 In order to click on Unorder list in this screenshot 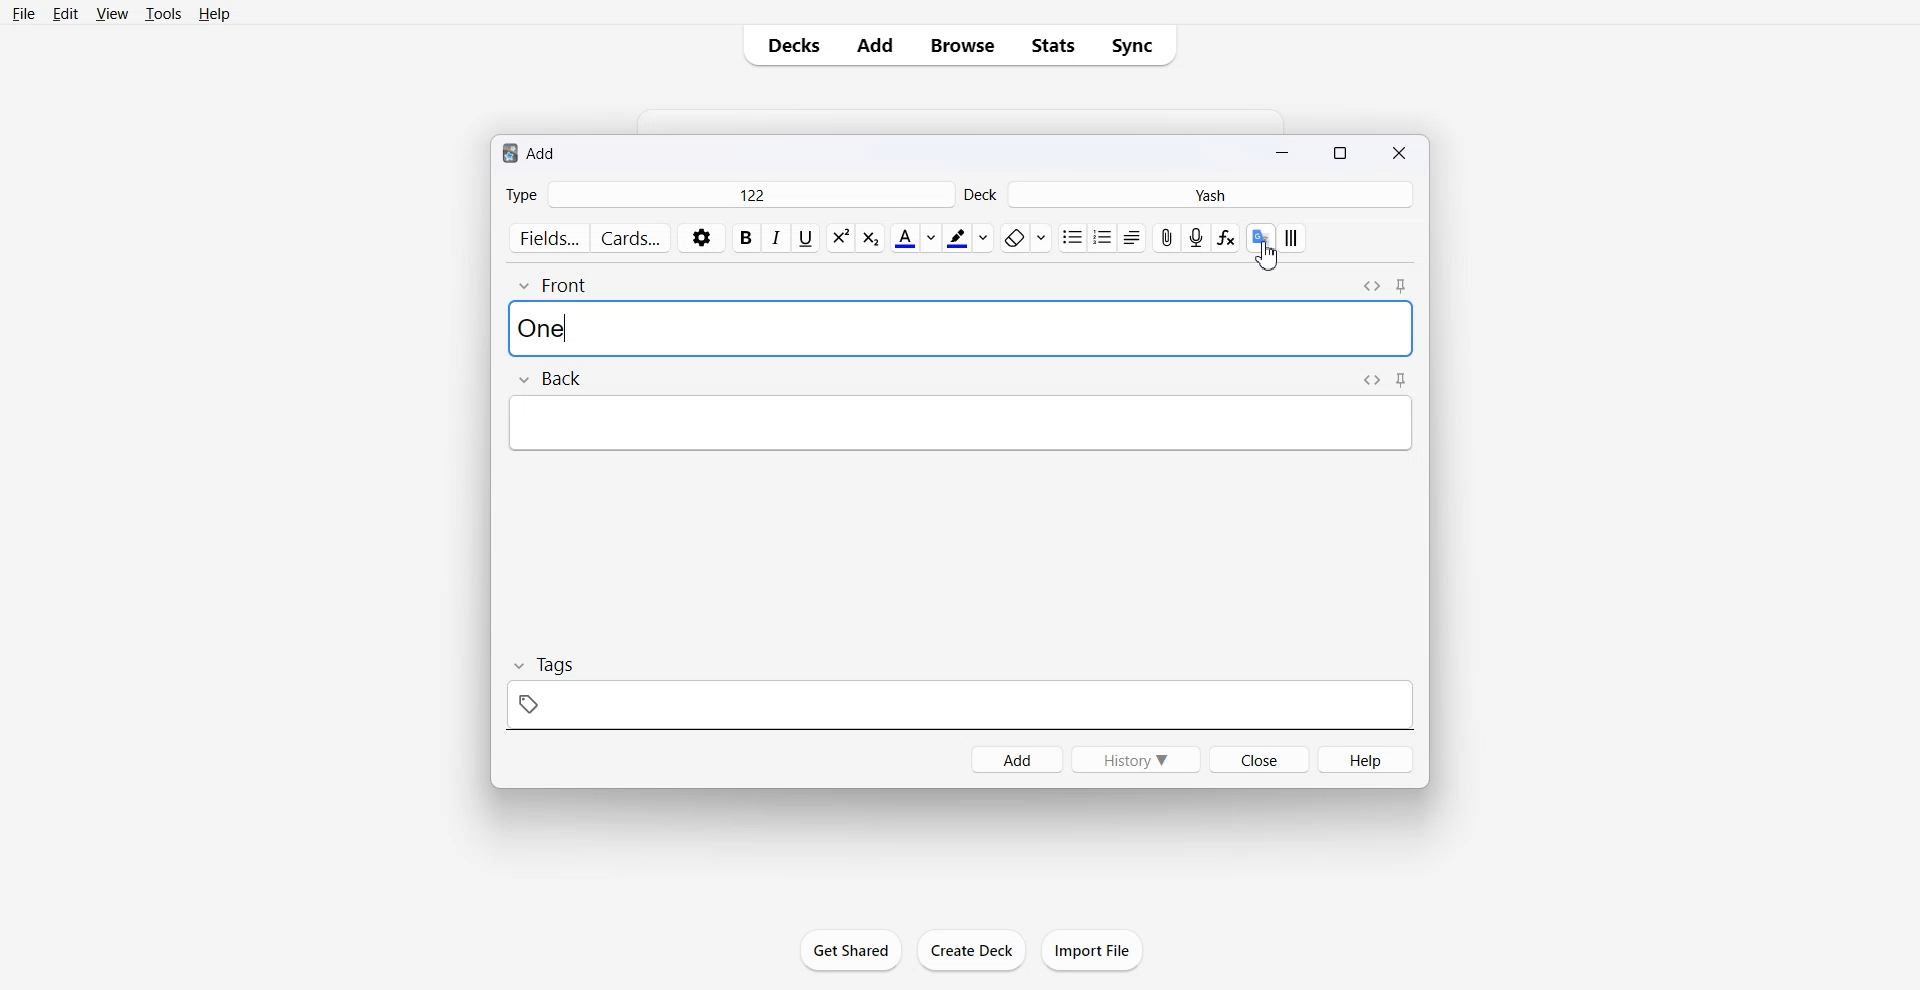, I will do `click(1071, 238)`.